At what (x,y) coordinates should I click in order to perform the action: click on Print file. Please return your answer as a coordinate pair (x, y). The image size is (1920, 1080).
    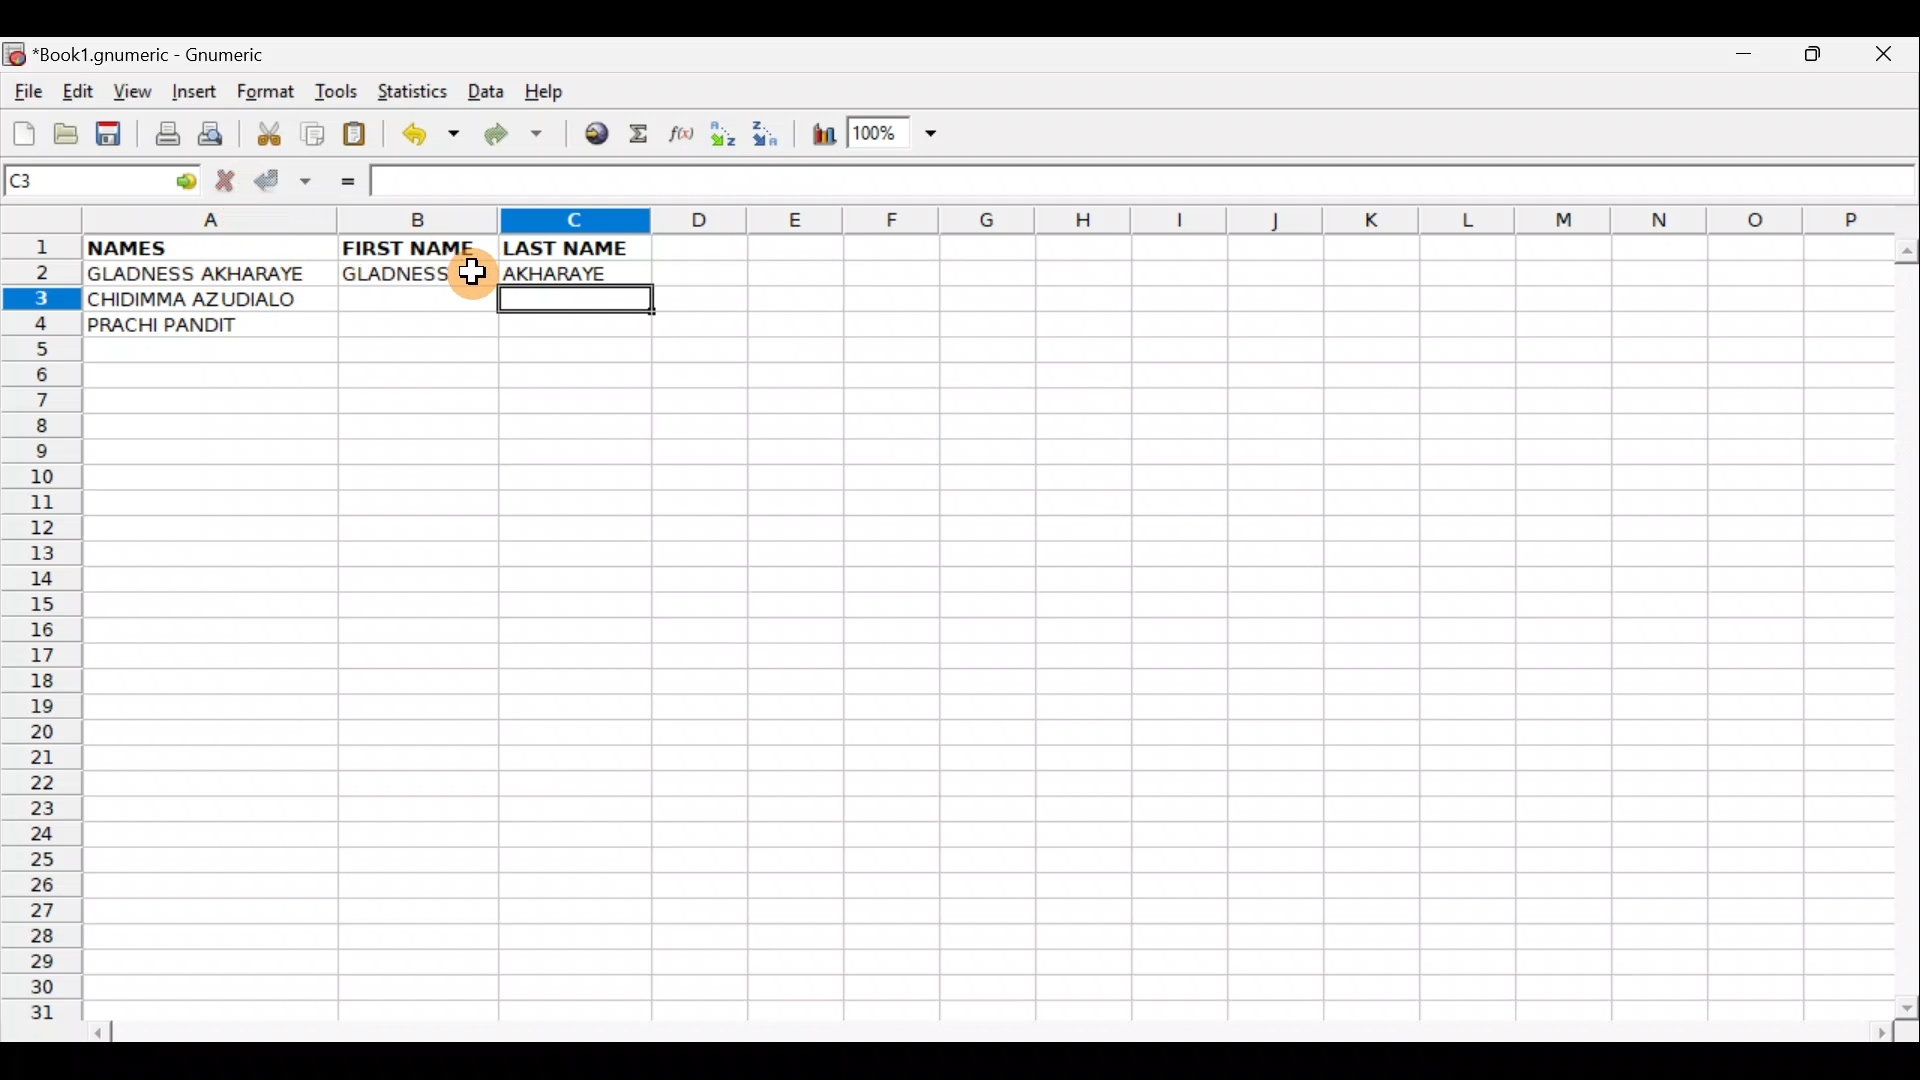
    Looking at the image, I should click on (162, 136).